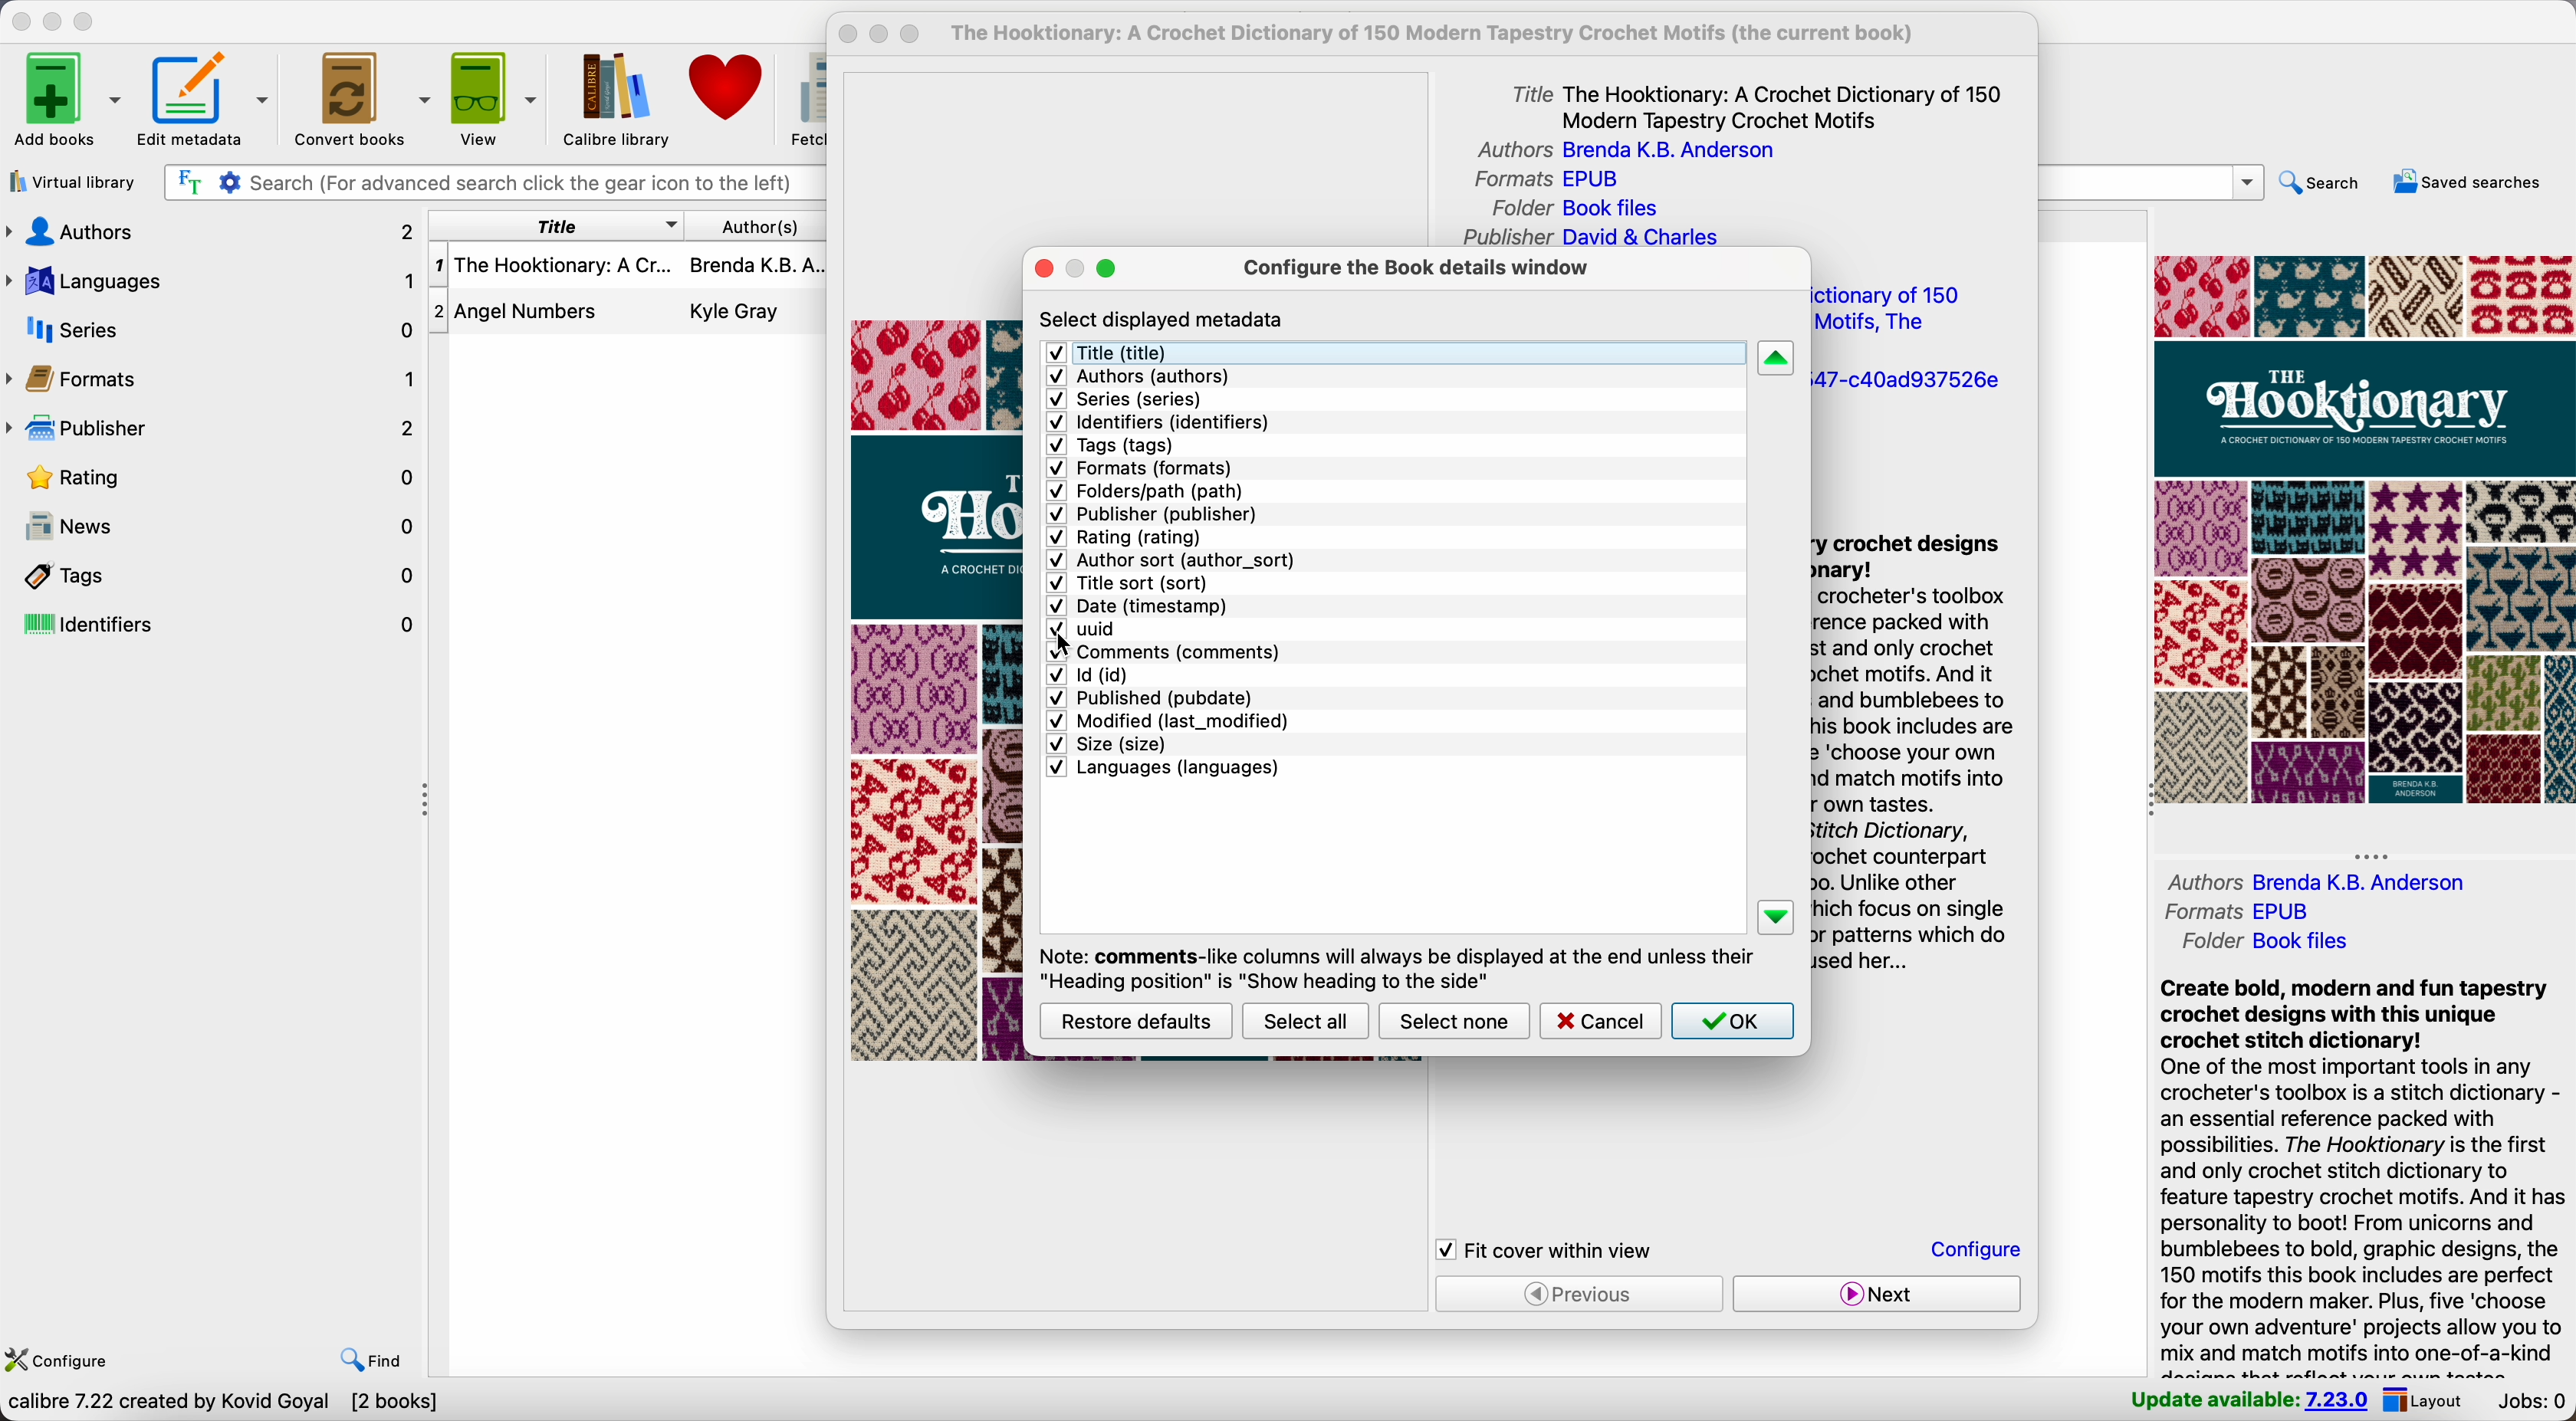 The width and height of the screenshot is (2576, 1421). Describe the element at coordinates (66, 102) in the screenshot. I see `add books` at that location.